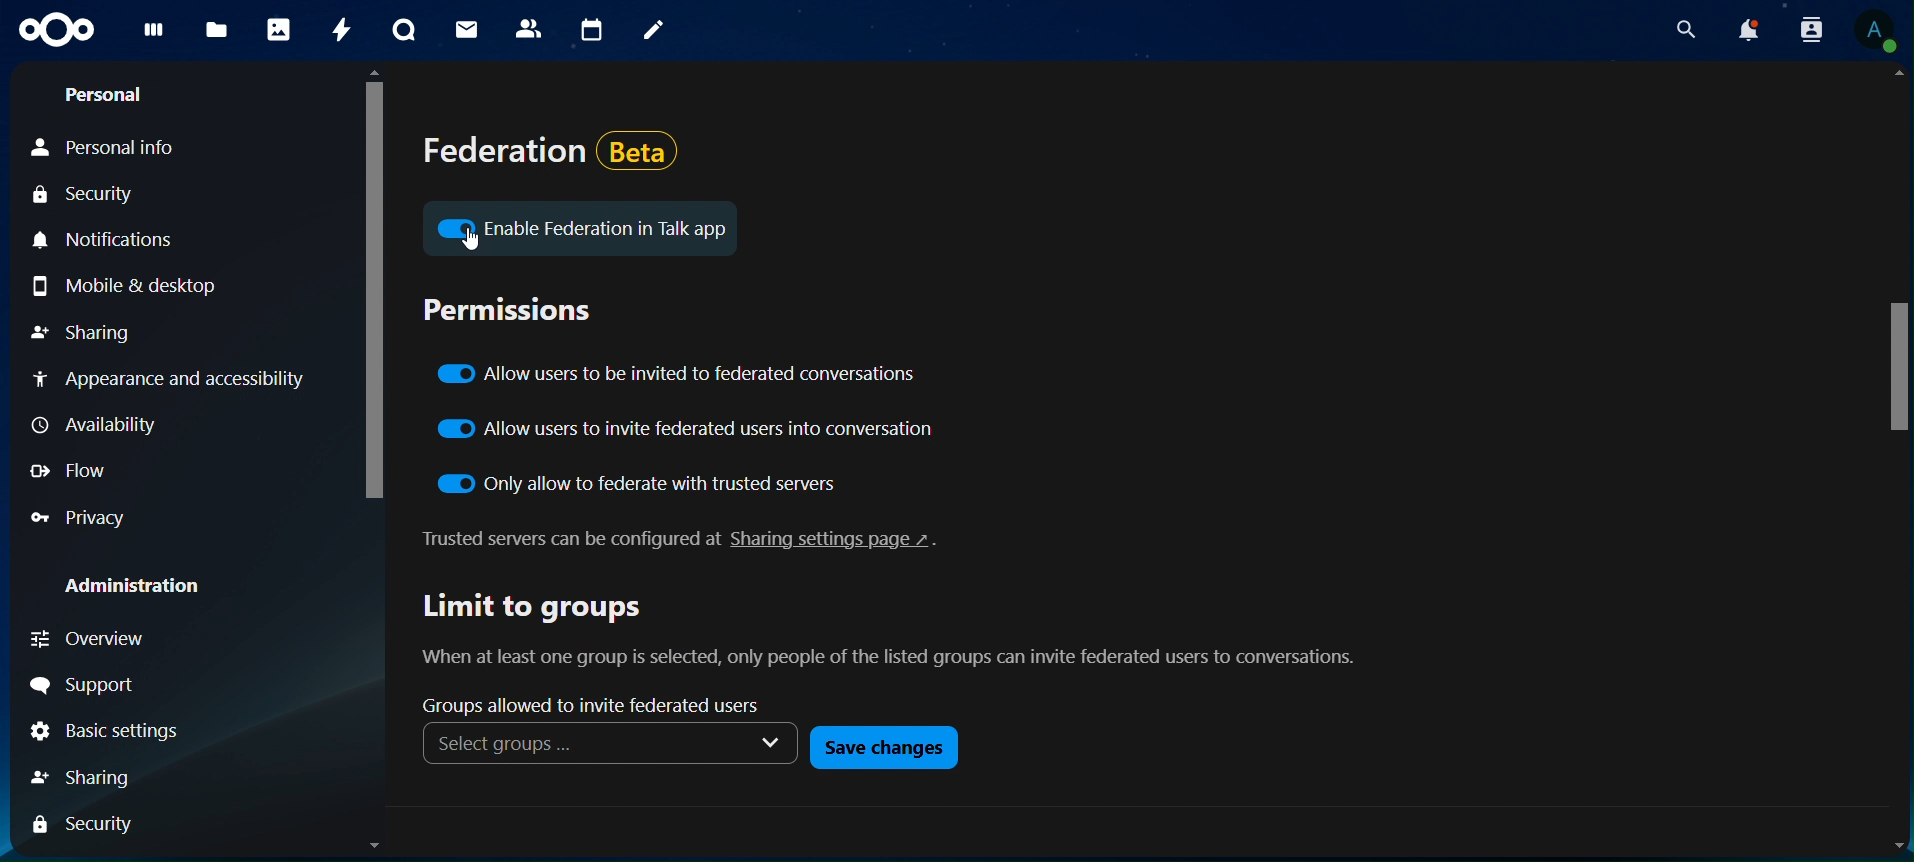 Image resolution: width=1914 pixels, height=862 pixels. Describe the element at coordinates (885, 745) in the screenshot. I see `save changes` at that location.